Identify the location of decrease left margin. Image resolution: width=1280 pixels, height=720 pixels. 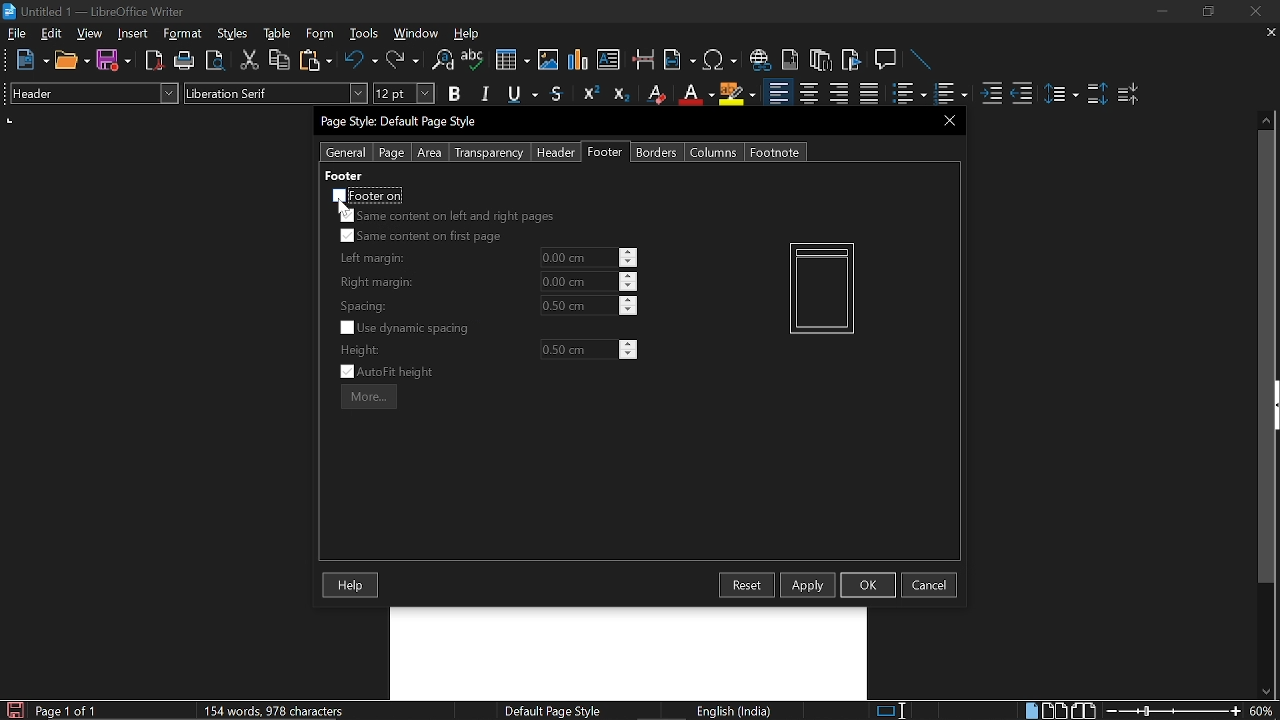
(629, 263).